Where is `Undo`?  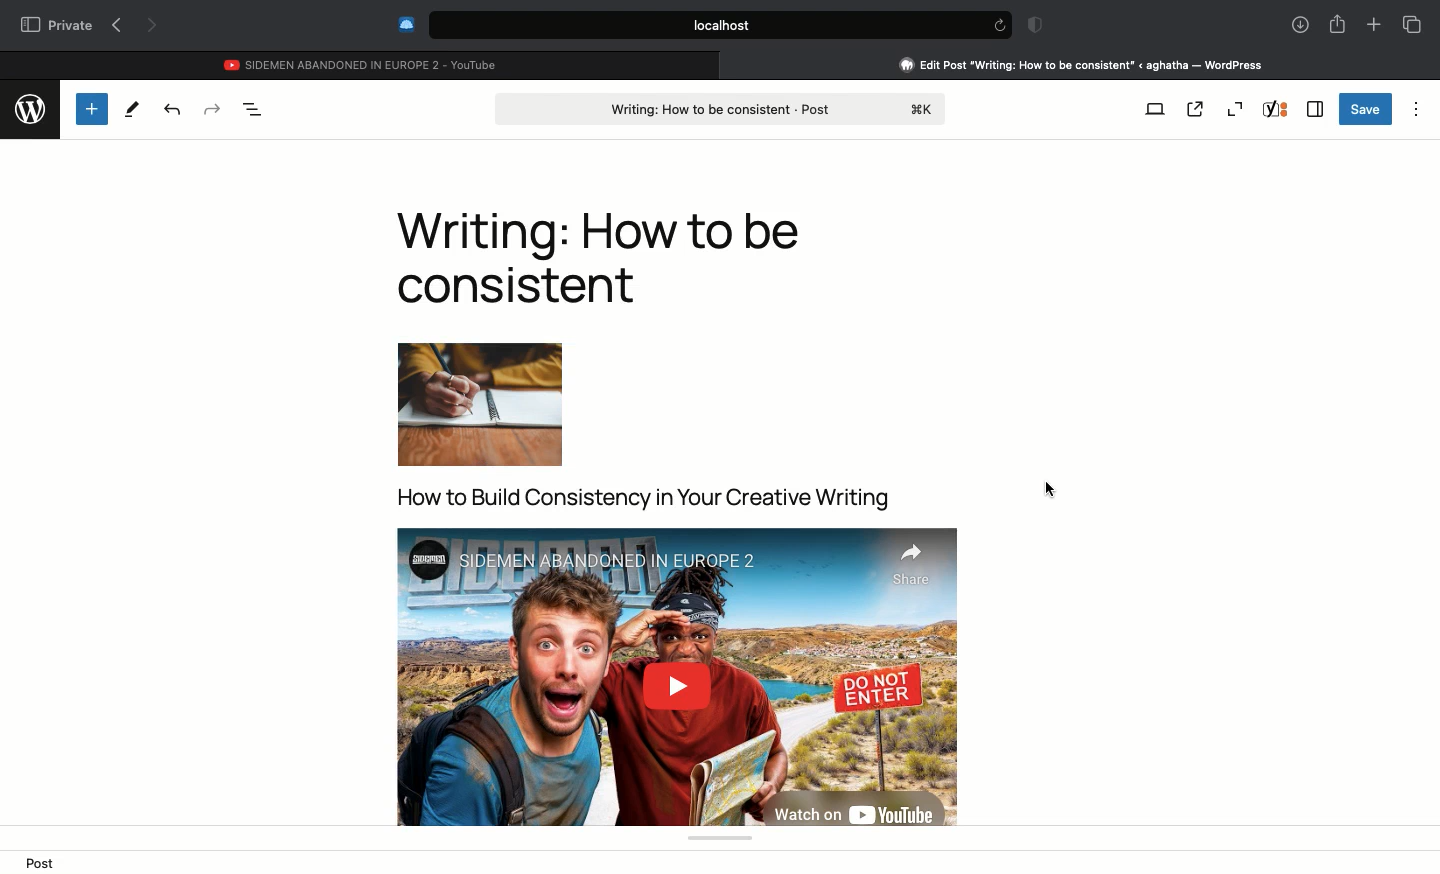 Undo is located at coordinates (172, 109).